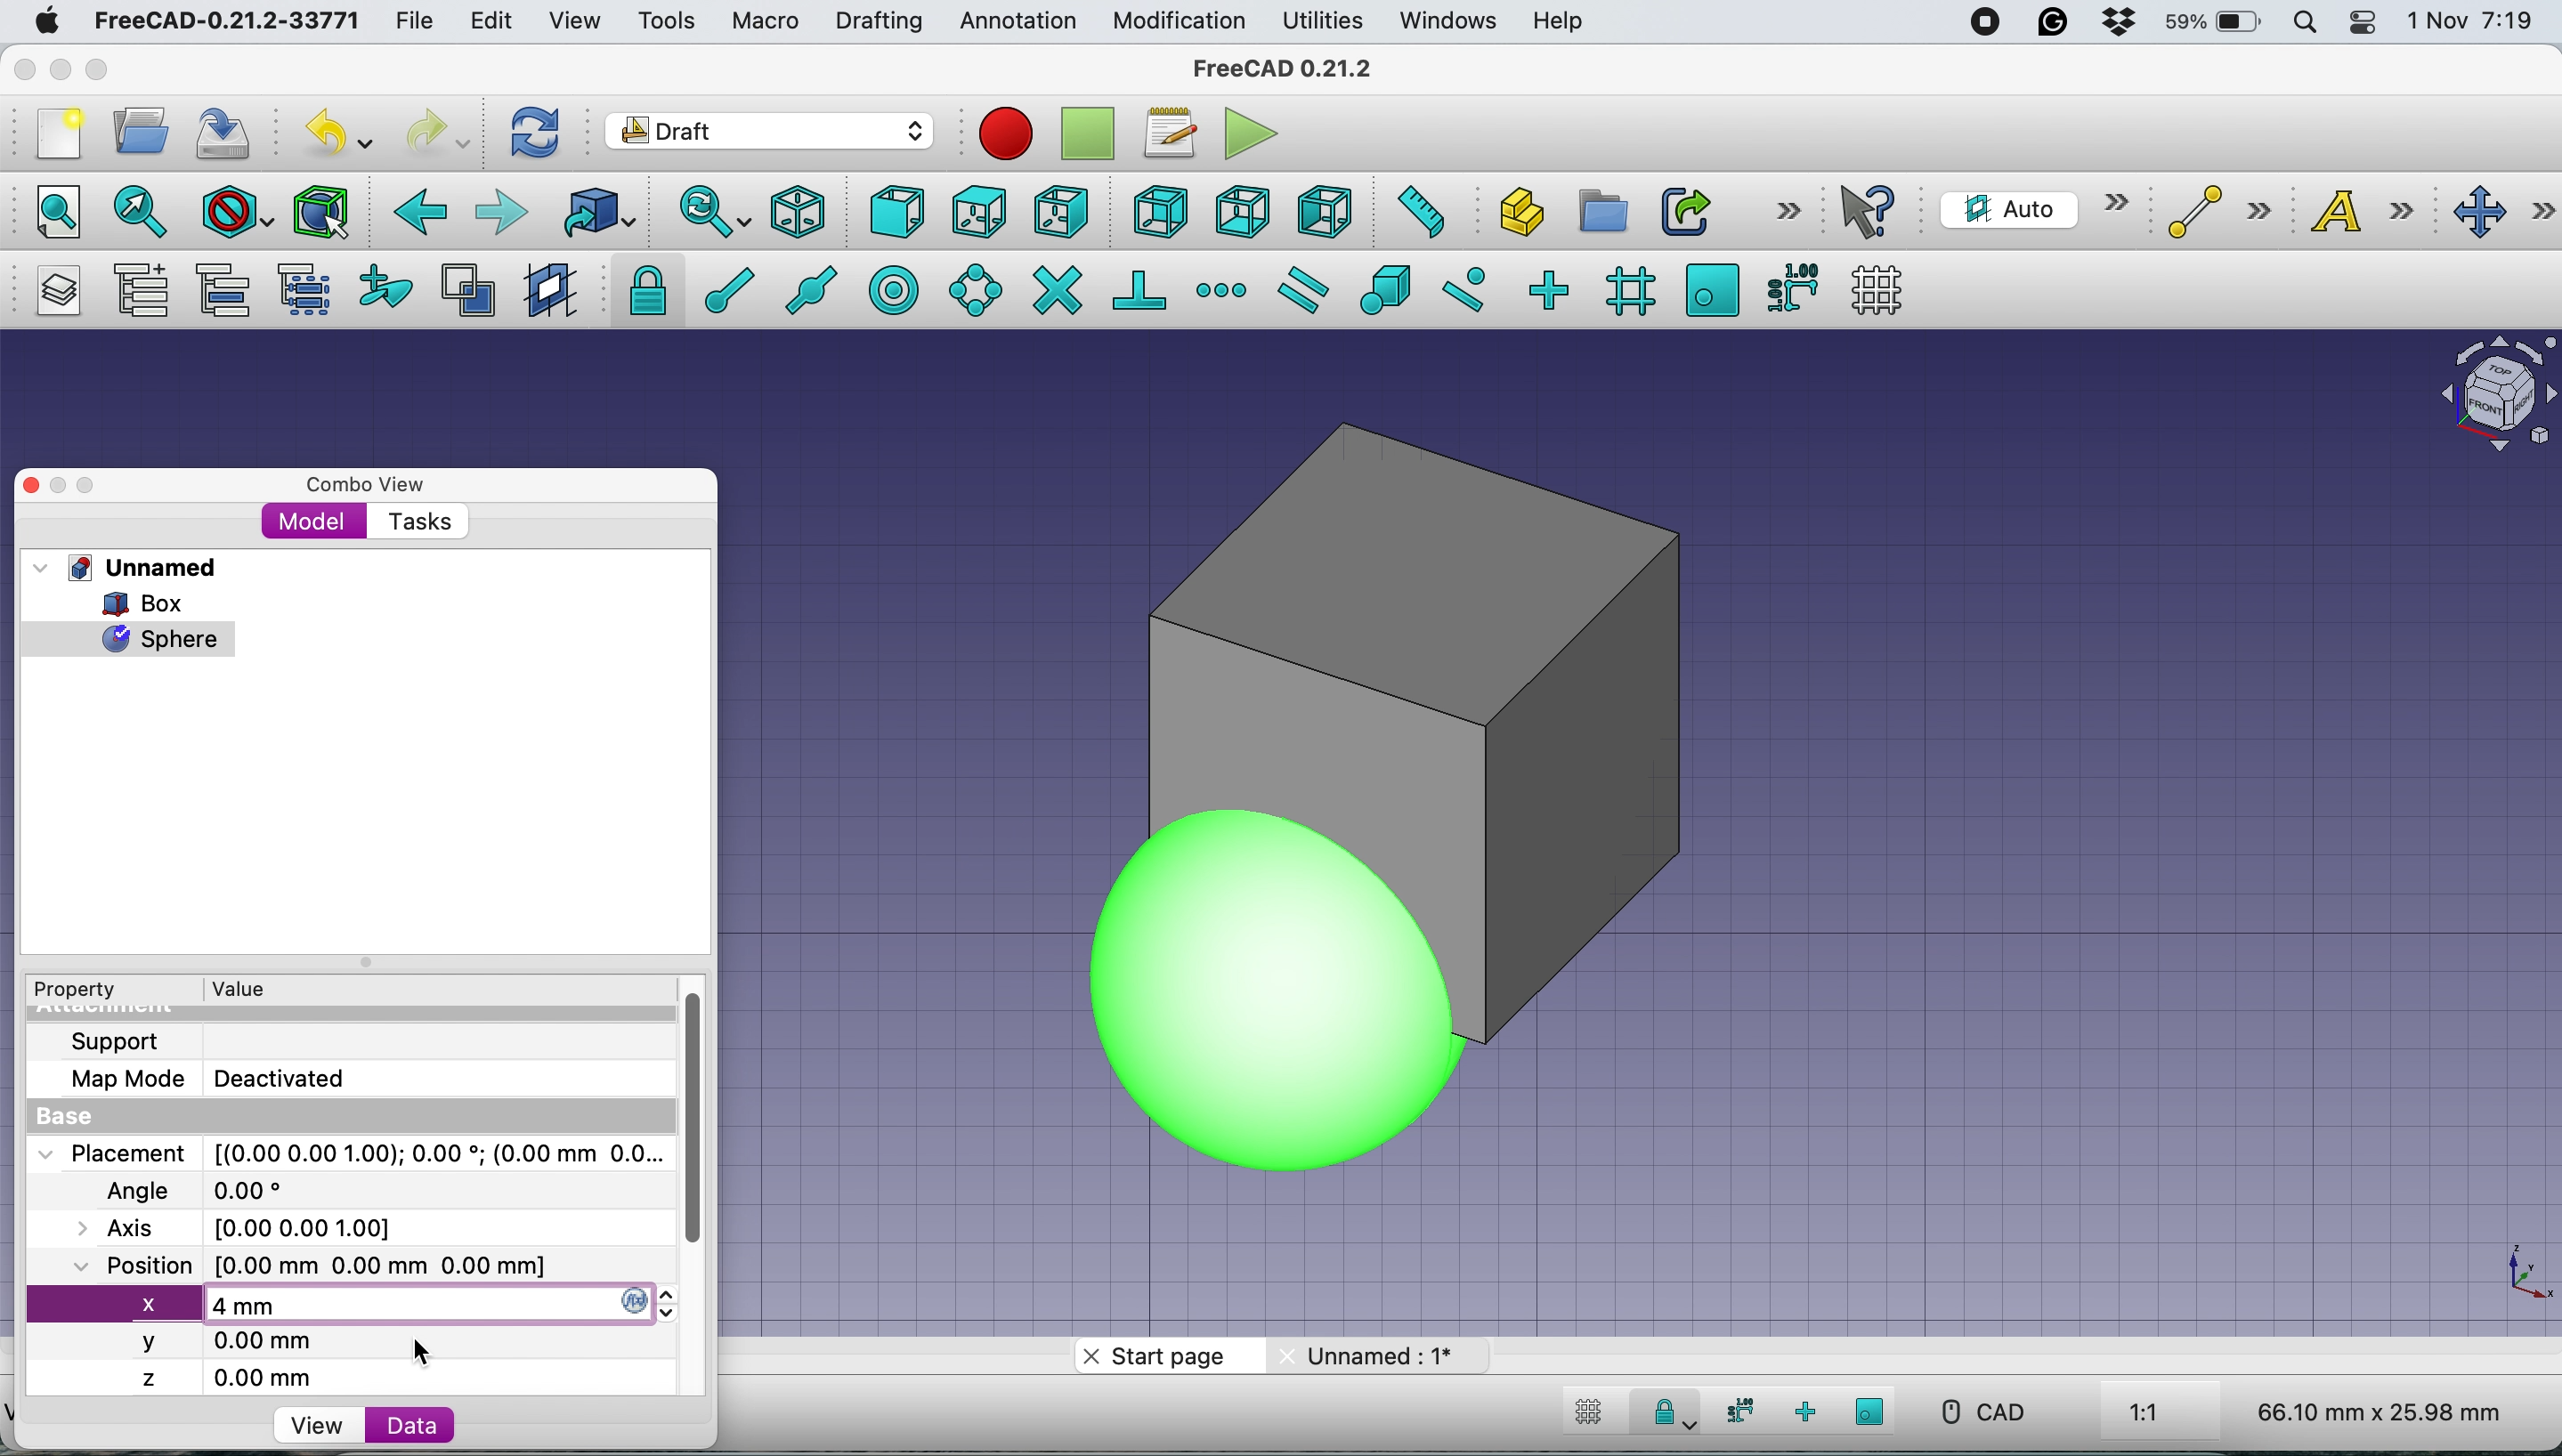 The width and height of the screenshot is (2562, 1456). I want to click on create group, so click(1600, 212).